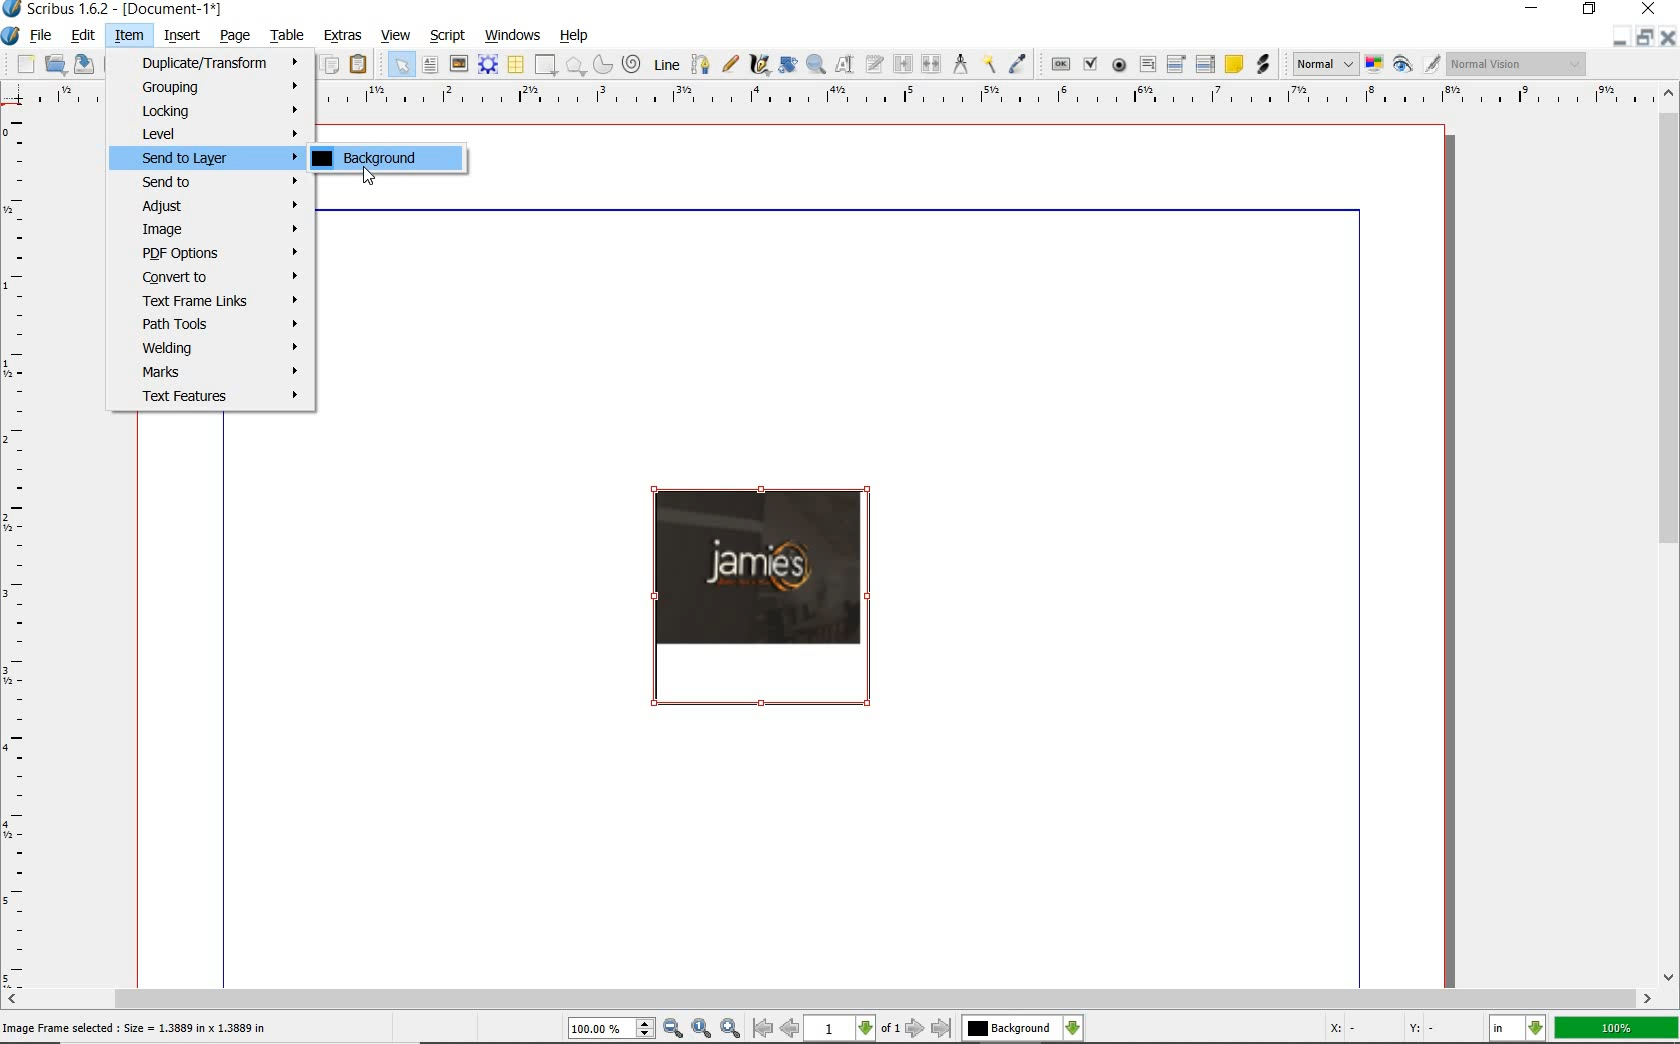  I want to click on Close, so click(1670, 37).